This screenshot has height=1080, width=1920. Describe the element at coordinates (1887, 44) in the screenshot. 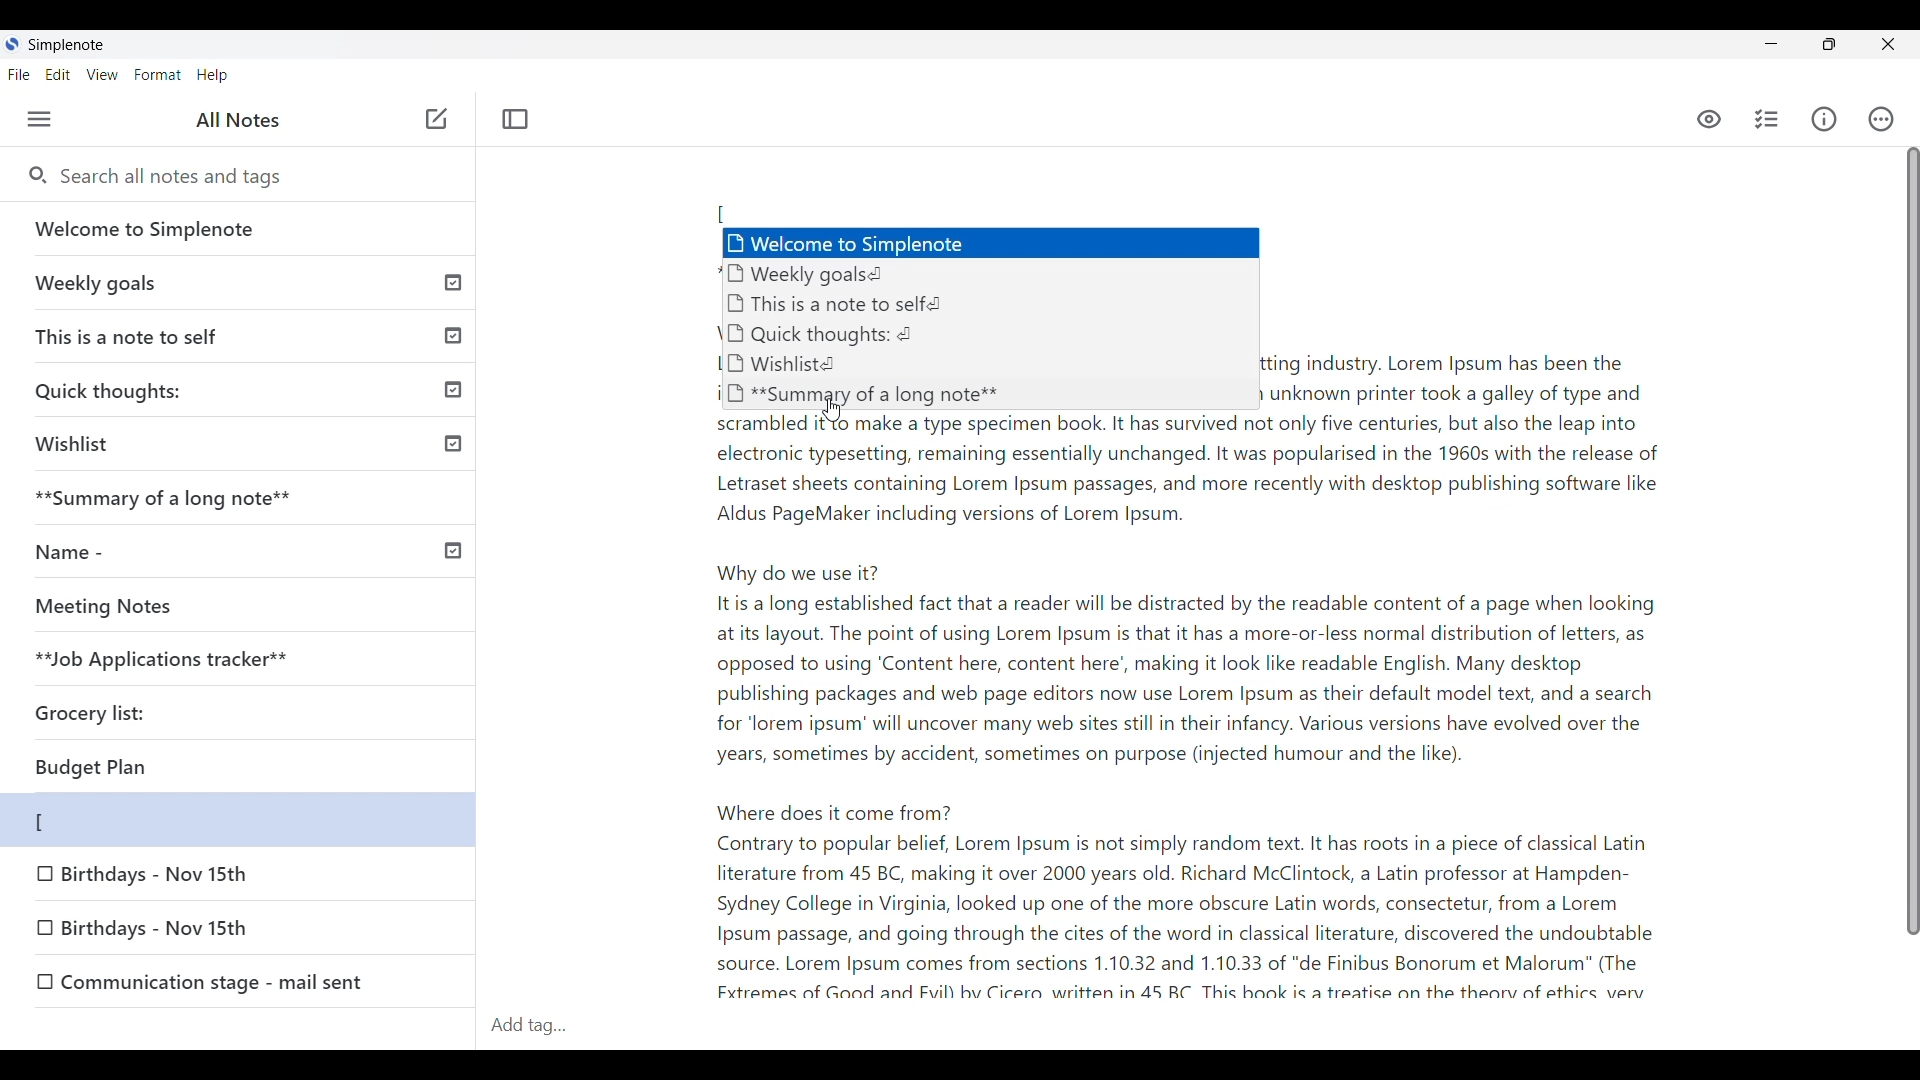

I see `Close interface` at that location.